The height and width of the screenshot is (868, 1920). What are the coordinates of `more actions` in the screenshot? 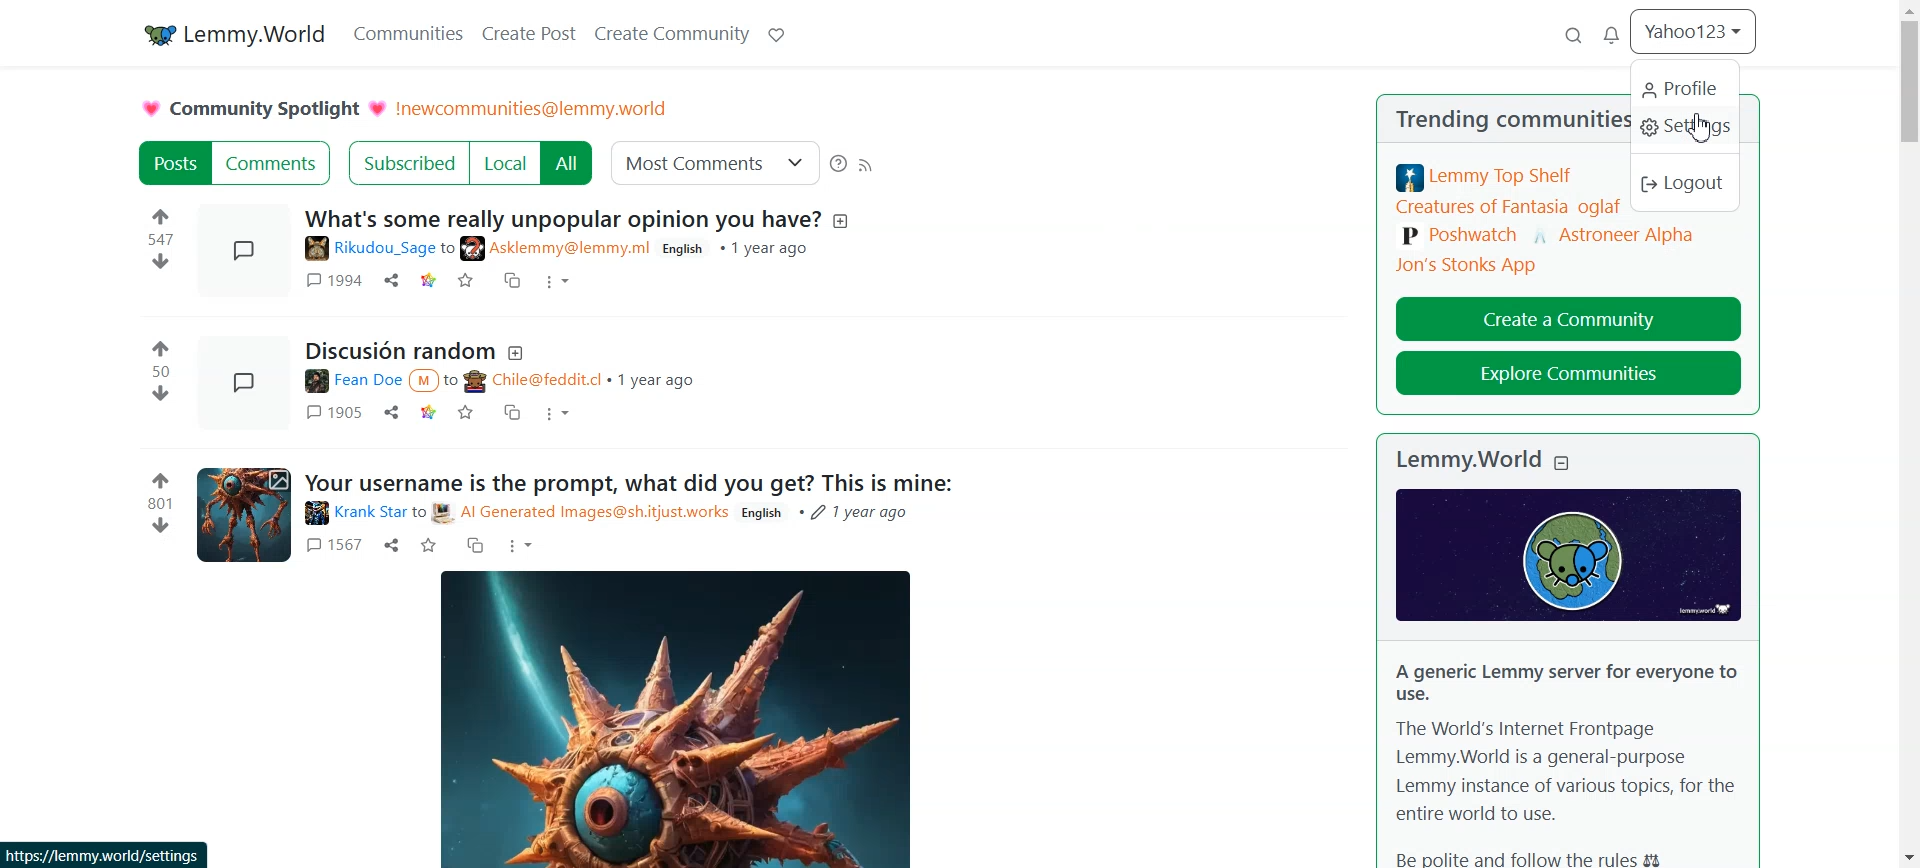 It's located at (522, 546).